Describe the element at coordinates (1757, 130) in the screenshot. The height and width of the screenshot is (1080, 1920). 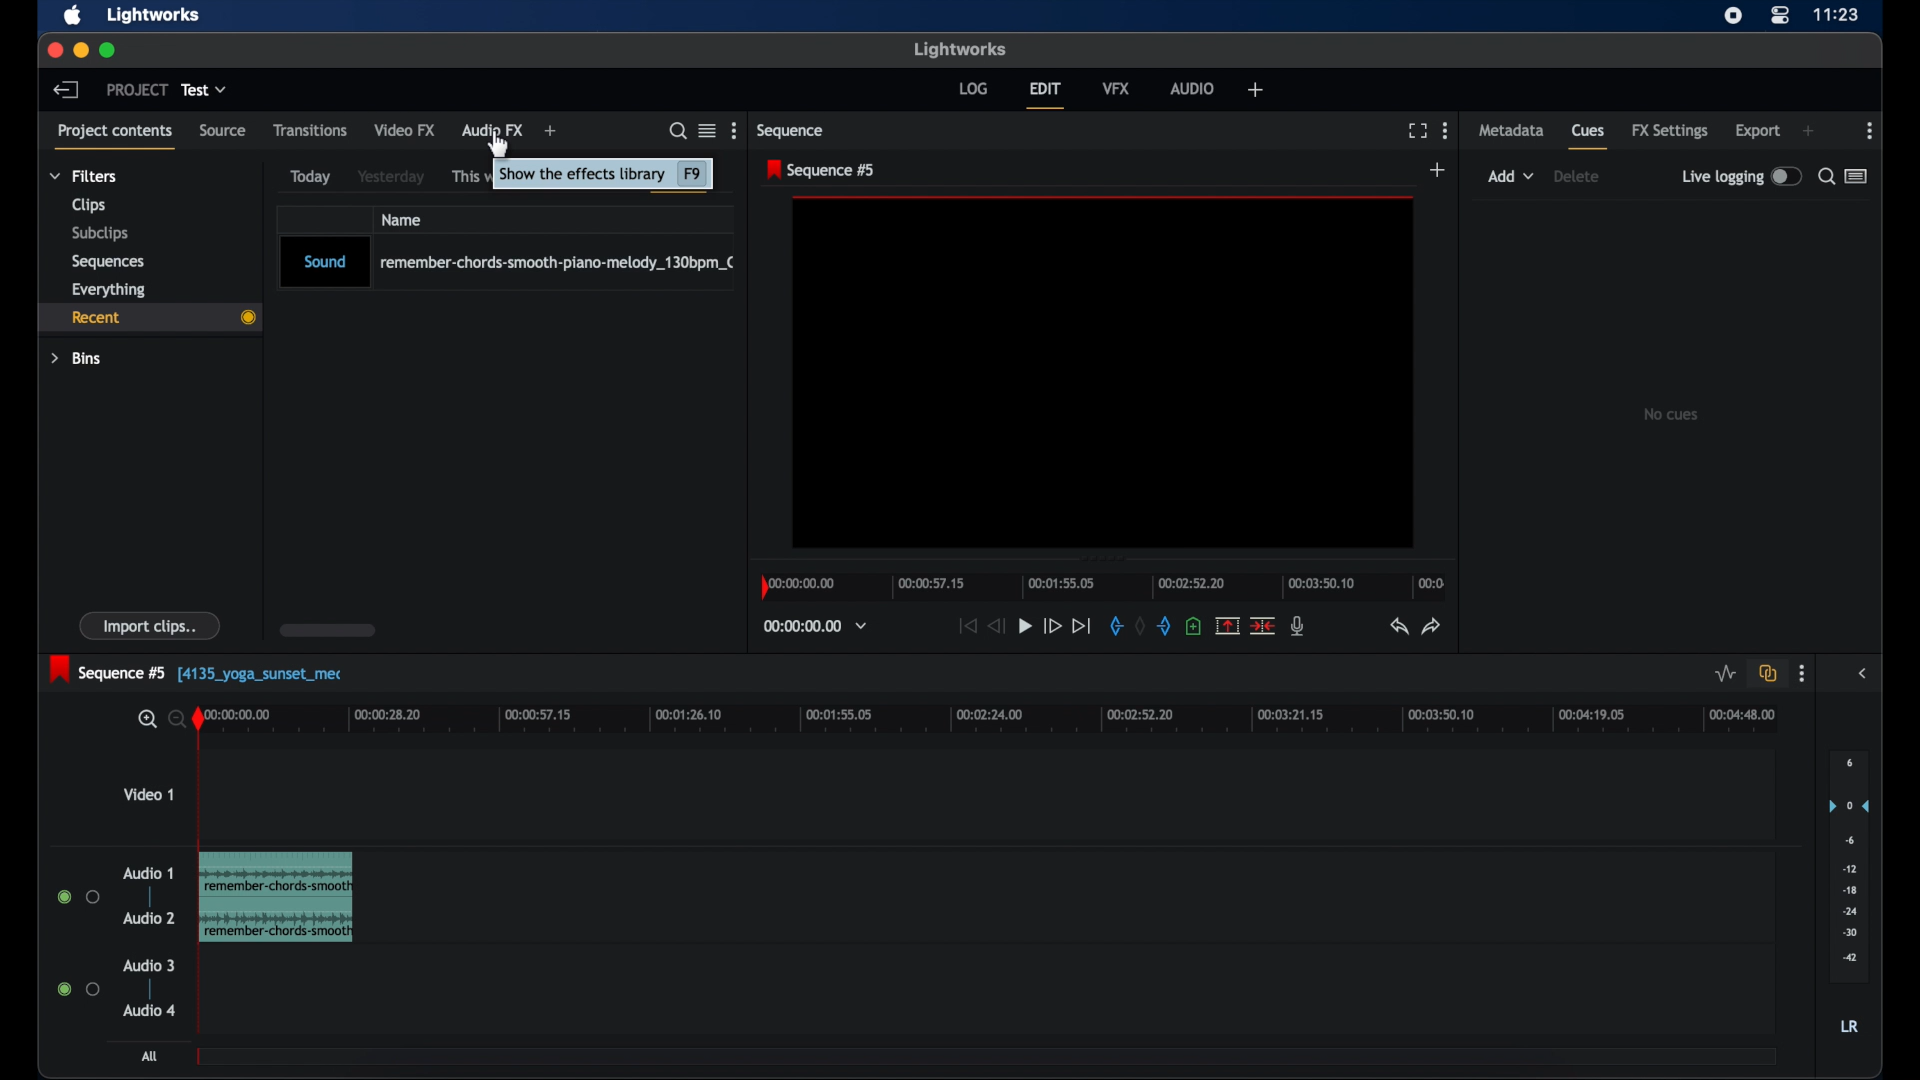
I see `export` at that location.